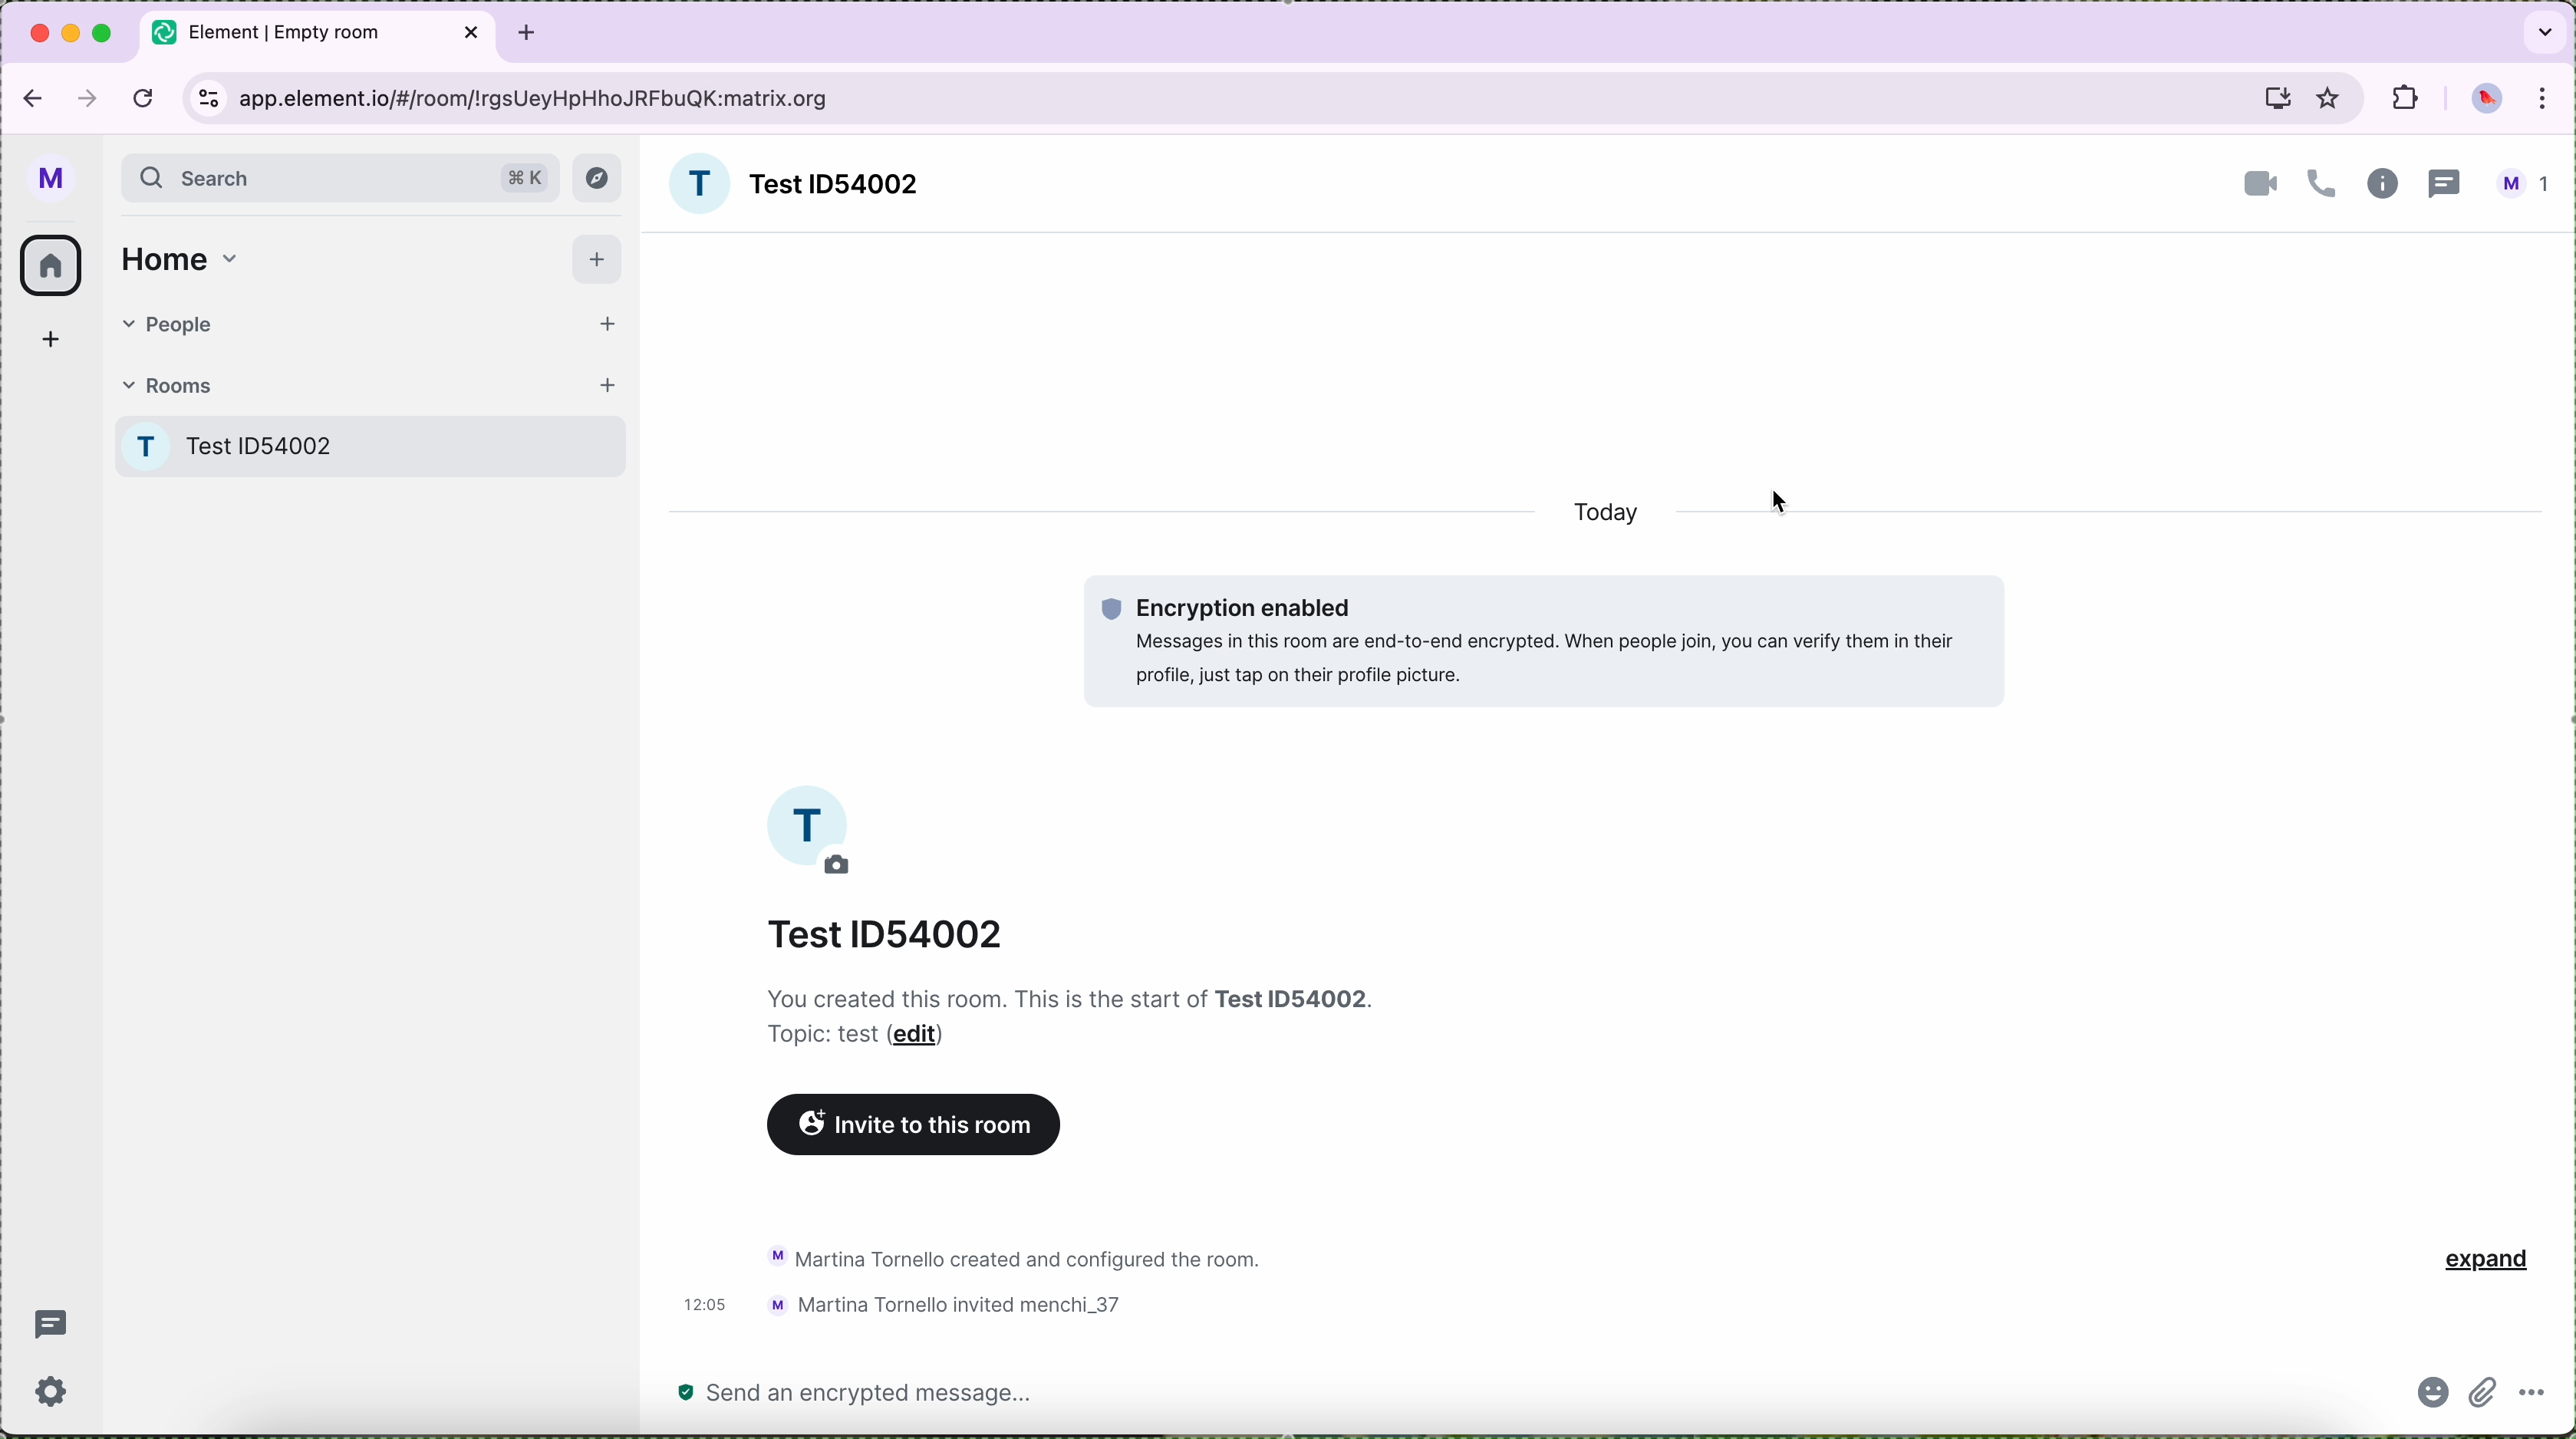 The height and width of the screenshot is (1439, 2576). I want to click on today, so click(1603, 507).